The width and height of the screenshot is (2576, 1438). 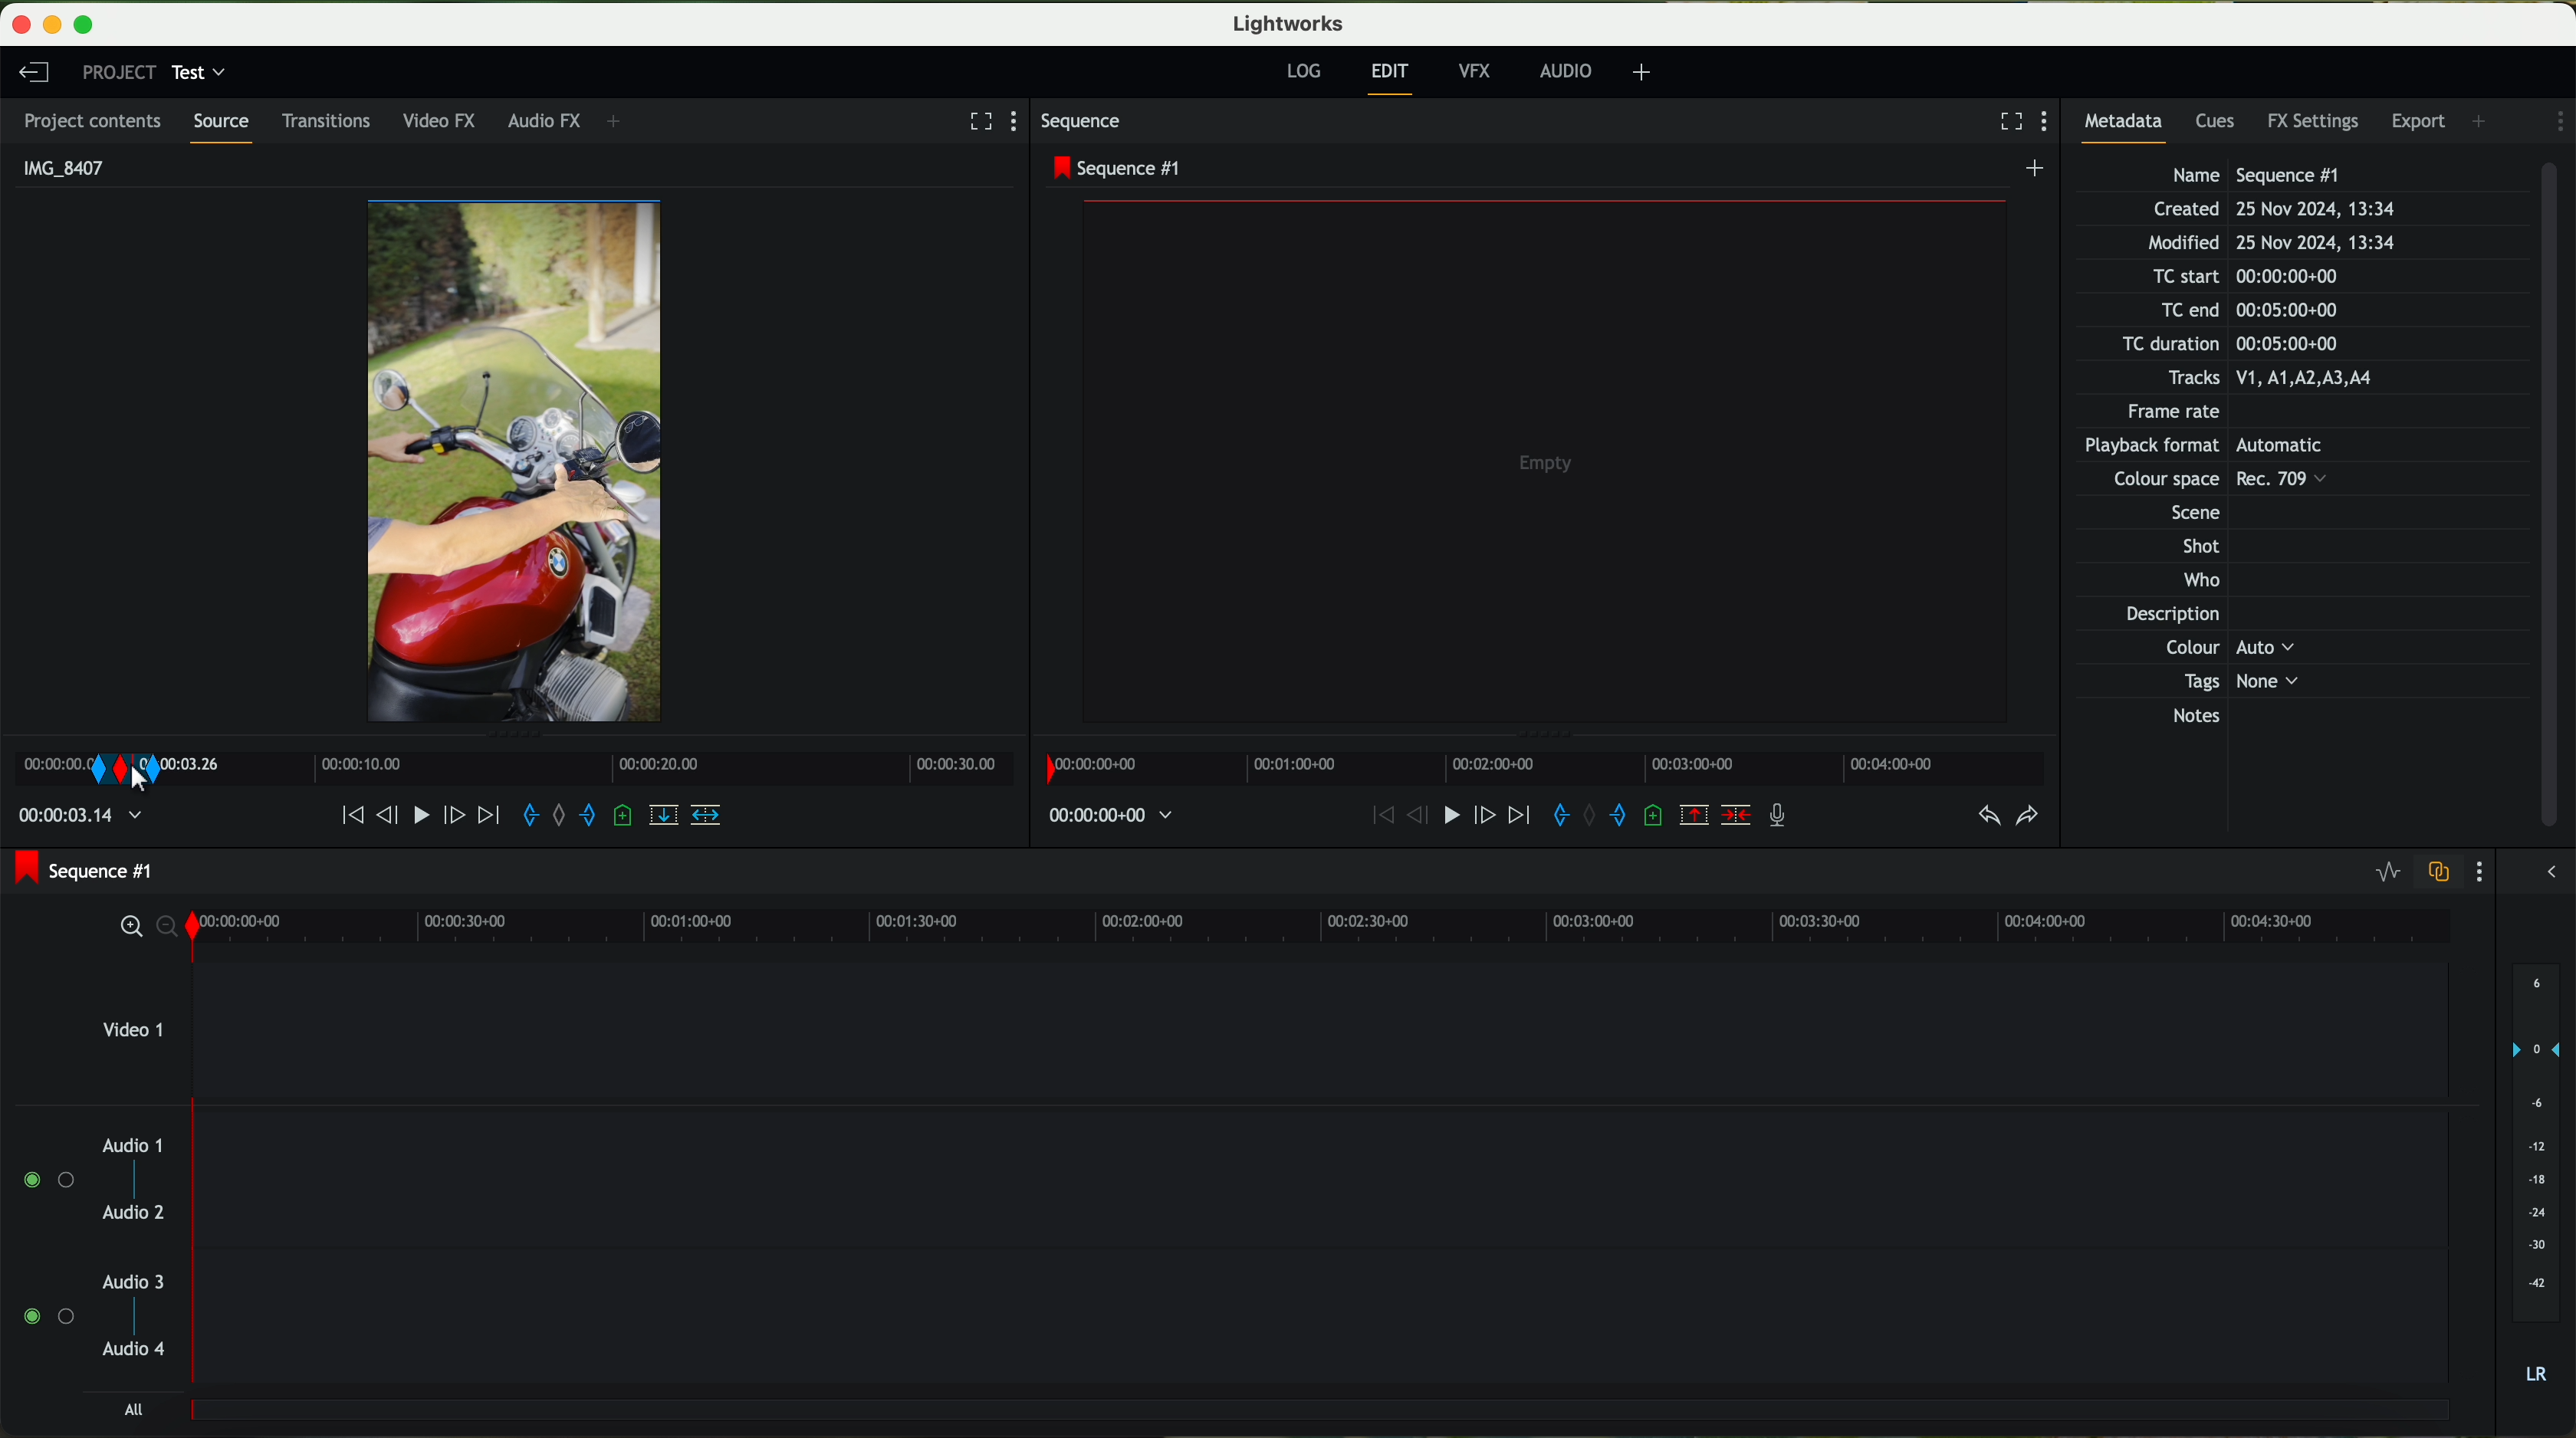 What do you see at coordinates (2558, 497) in the screenshot?
I see `scroll bar` at bounding box center [2558, 497].